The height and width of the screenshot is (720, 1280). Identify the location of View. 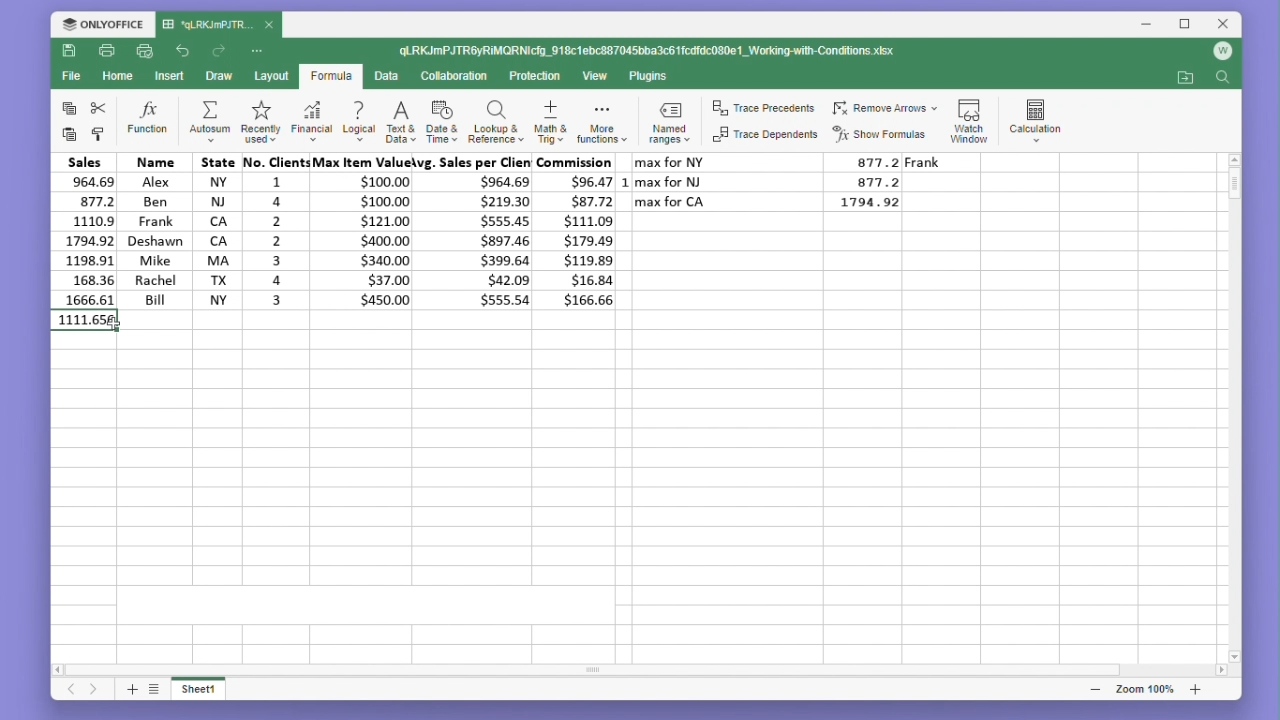
(596, 76).